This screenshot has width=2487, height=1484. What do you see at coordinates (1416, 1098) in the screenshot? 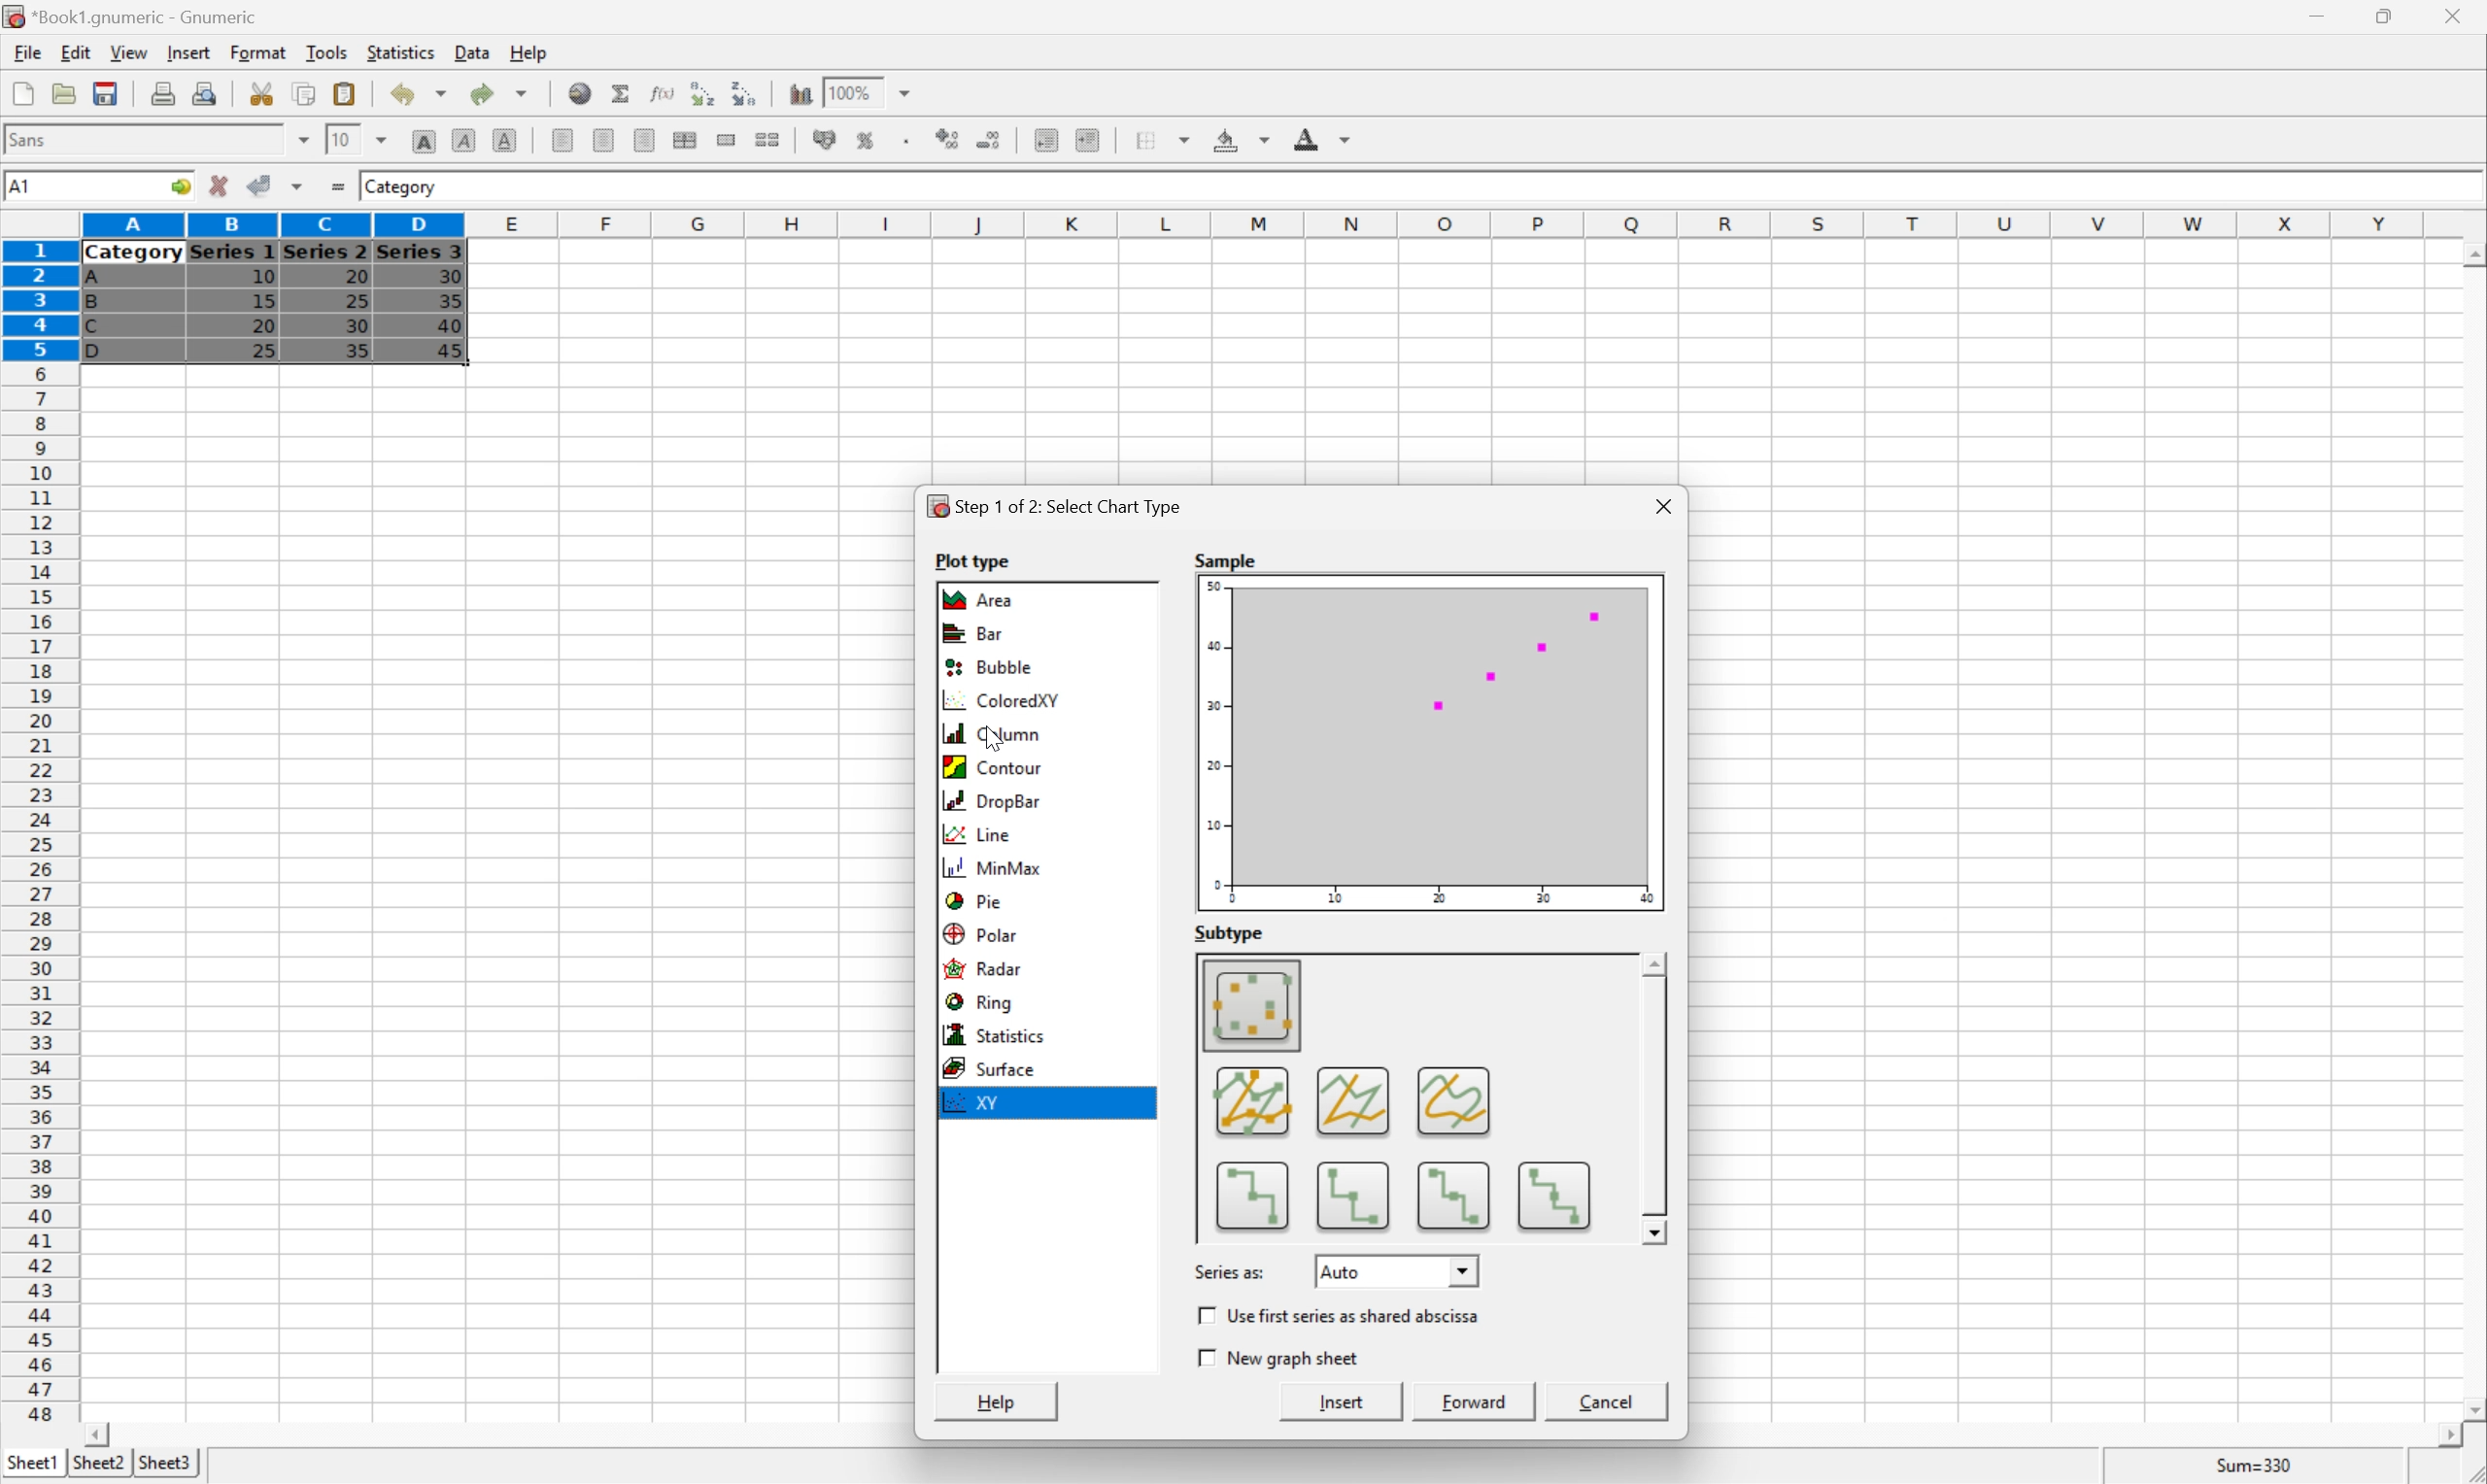
I see `Subtype` at bounding box center [1416, 1098].